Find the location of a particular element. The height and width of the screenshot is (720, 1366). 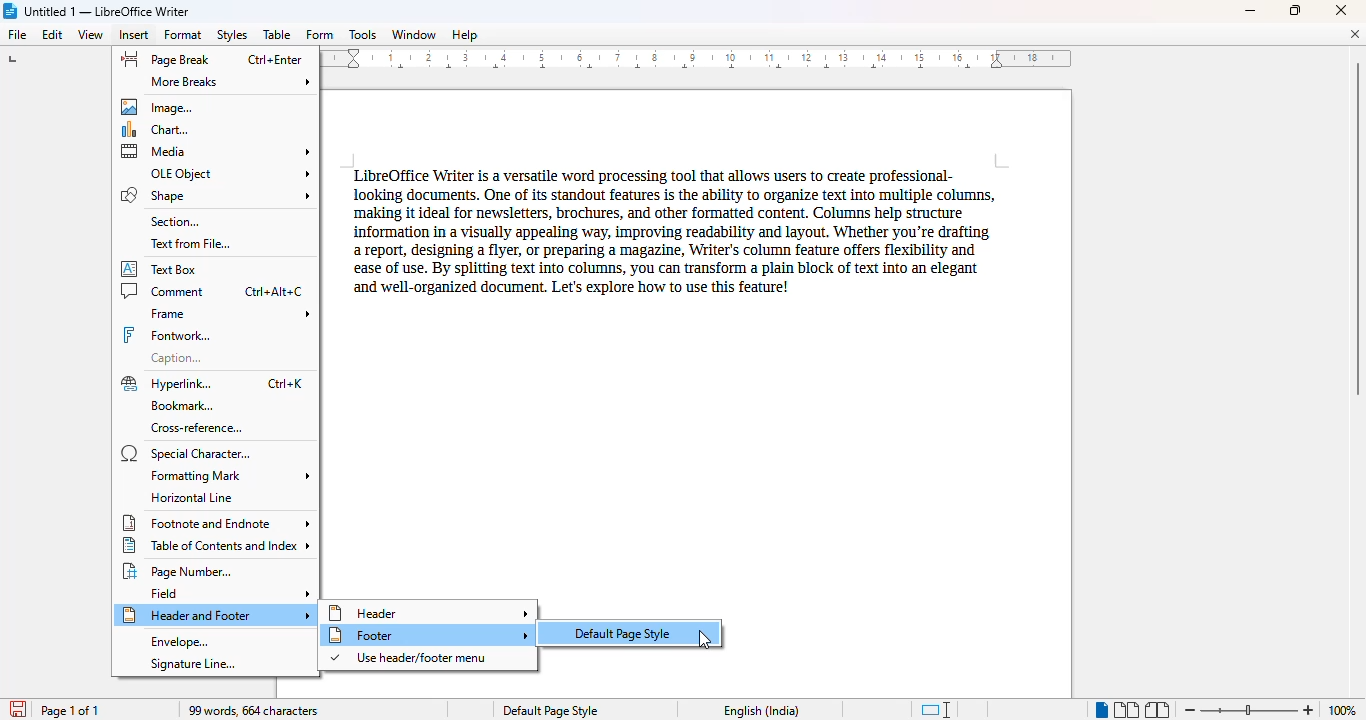

footer is located at coordinates (427, 635).